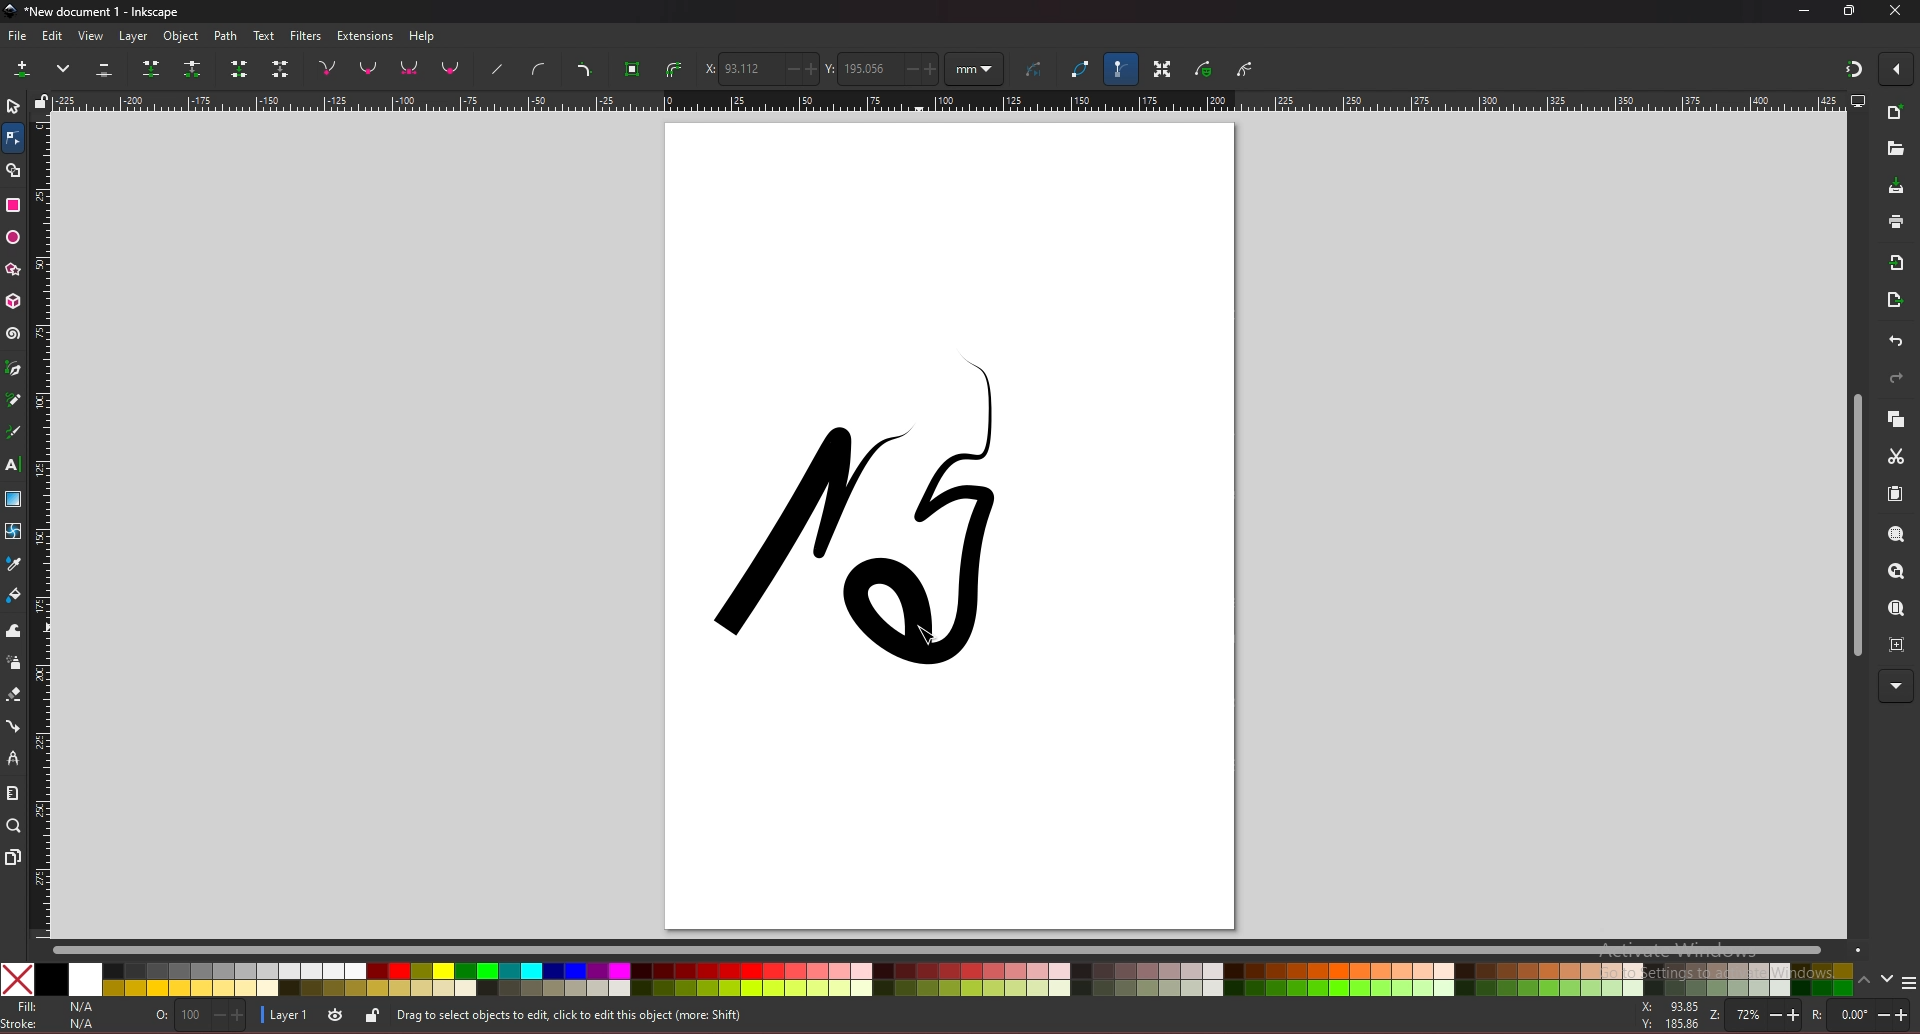 Image resolution: width=1920 pixels, height=1034 pixels. Describe the element at coordinates (13, 237) in the screenshot. I see `ellipse` at that location.